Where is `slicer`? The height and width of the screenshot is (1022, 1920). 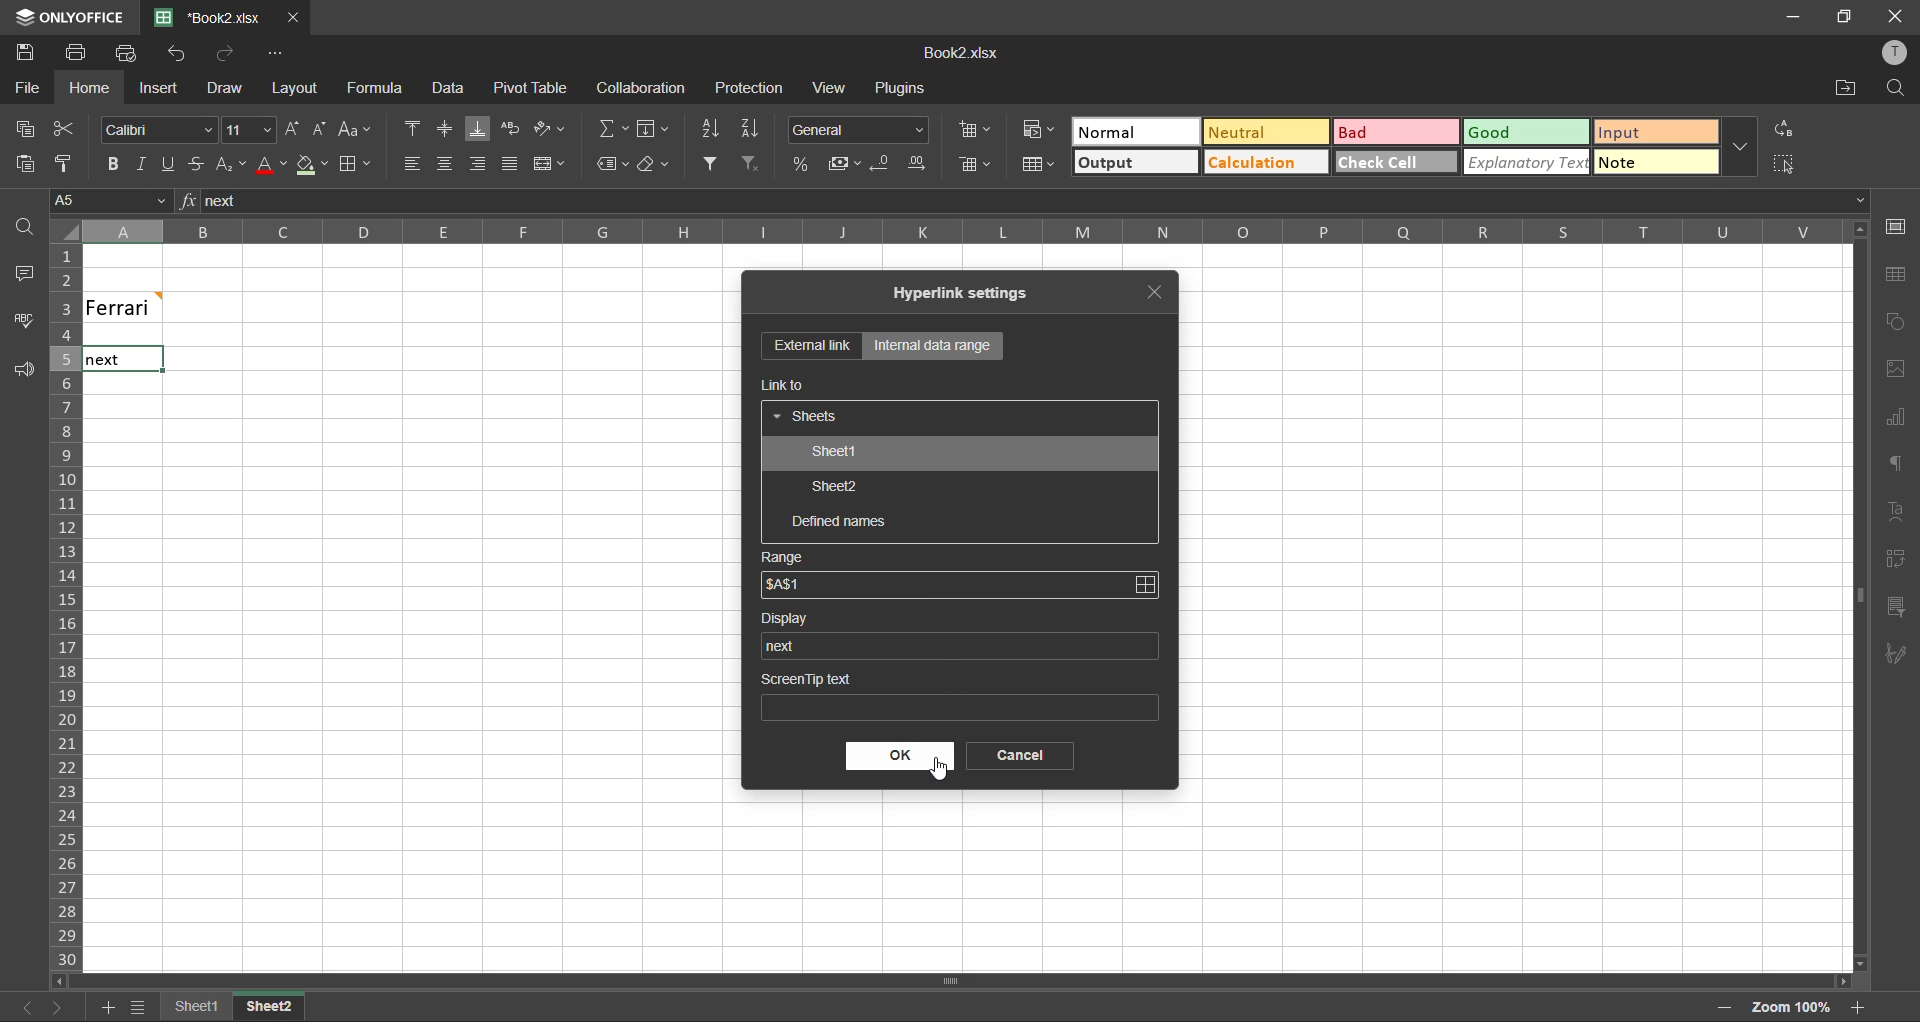
slicer is located at coordinates (1895, 607).